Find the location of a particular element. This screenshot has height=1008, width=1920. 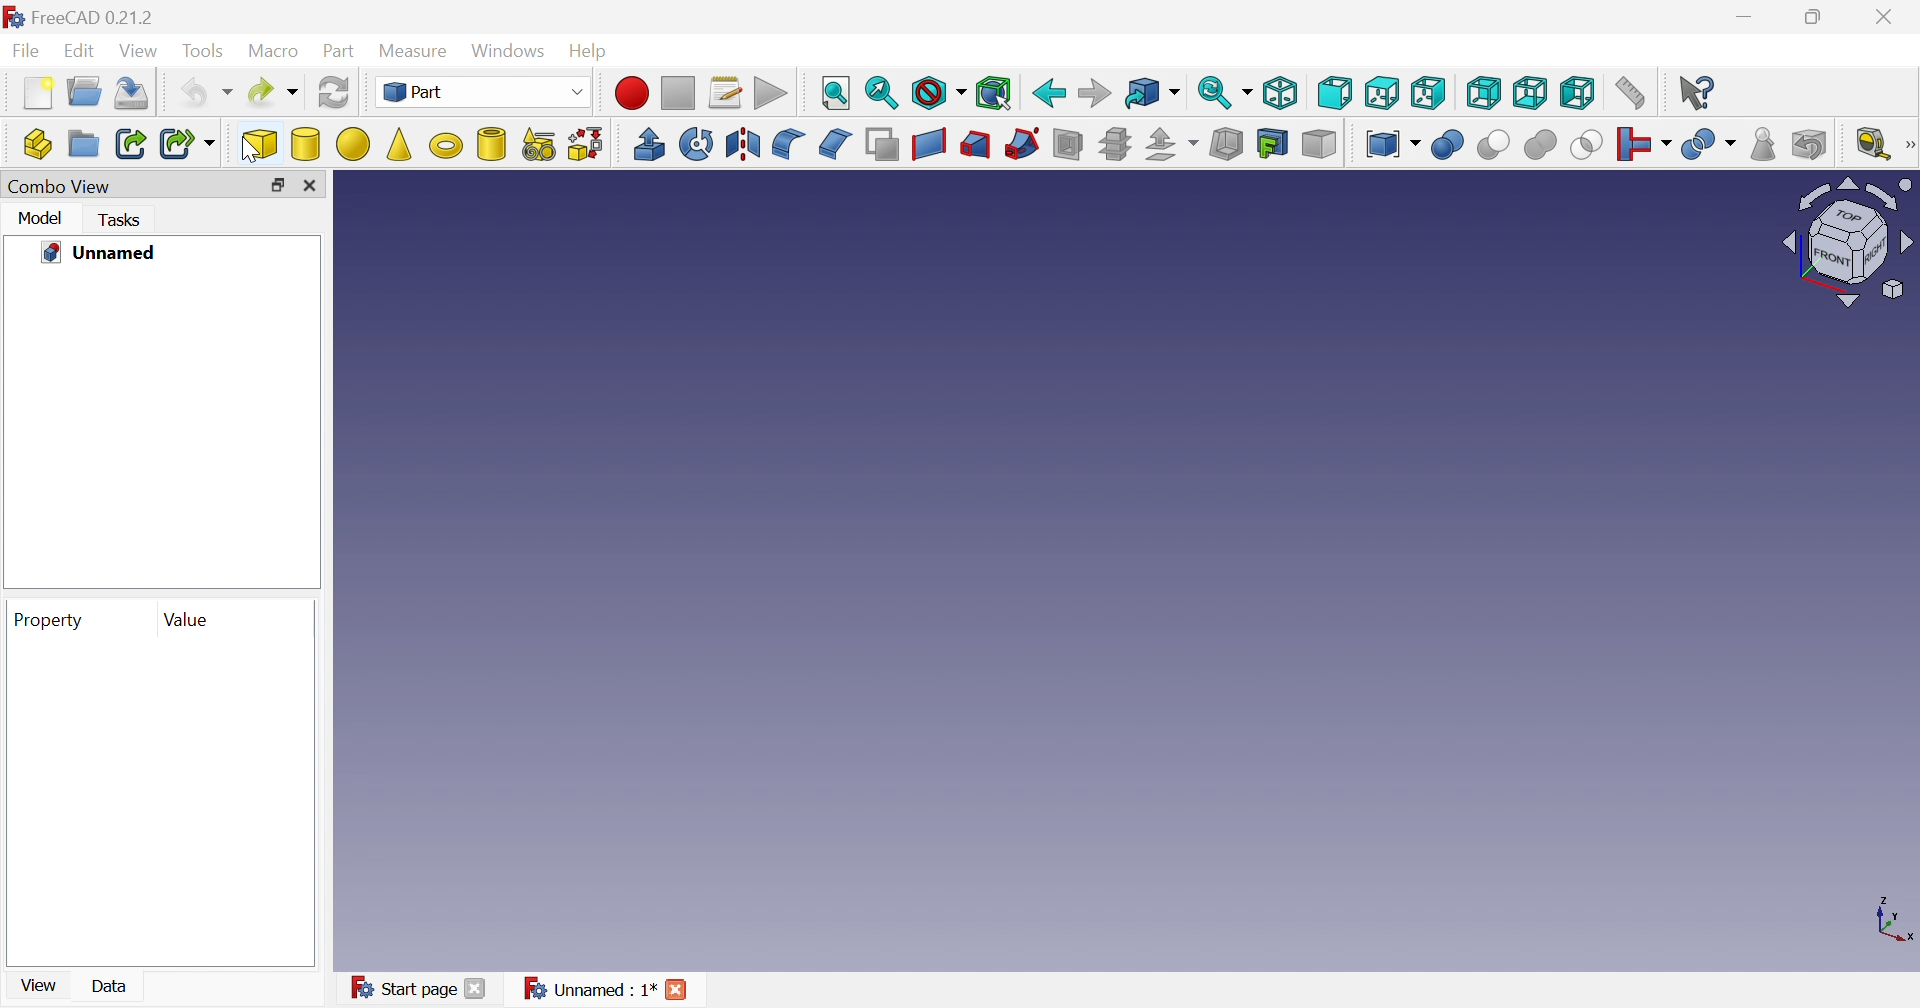

Back is located at coordinates (1049, 94).